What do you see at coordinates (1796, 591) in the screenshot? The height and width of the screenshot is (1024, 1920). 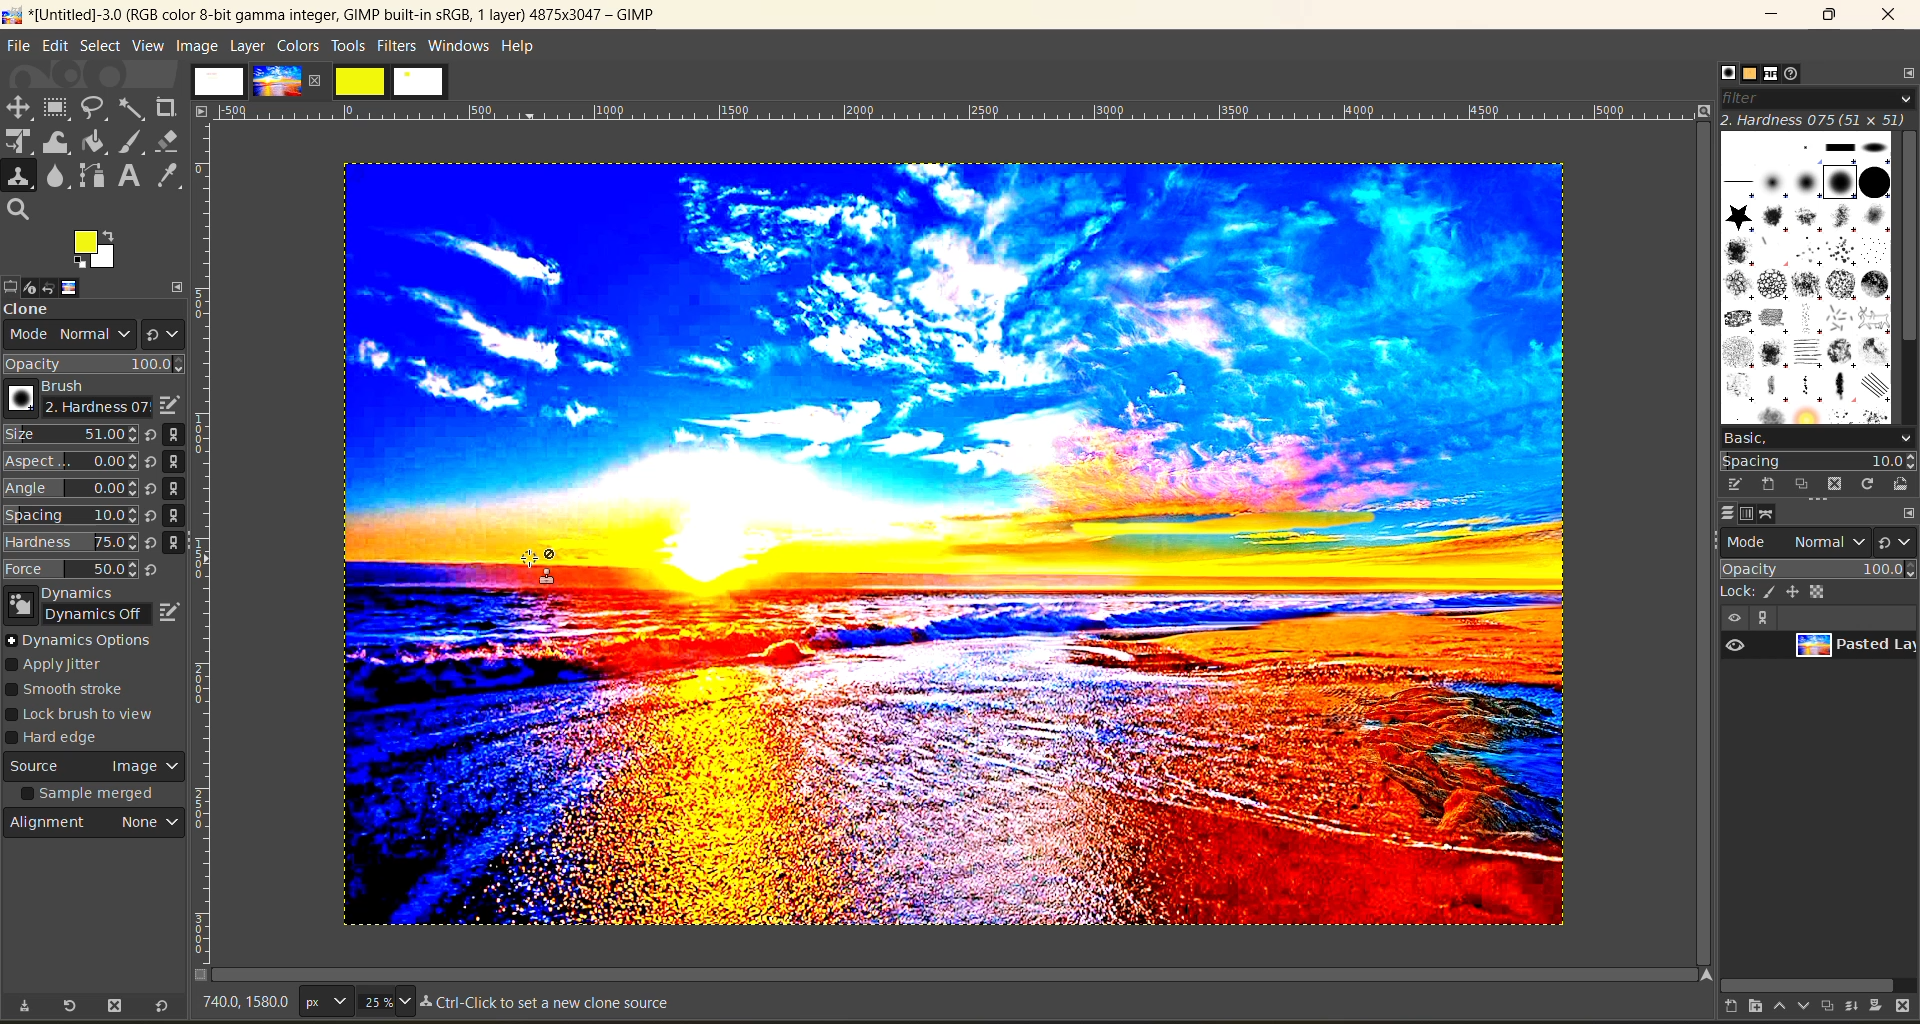 I see `position` at bounding box center [1796, 591].